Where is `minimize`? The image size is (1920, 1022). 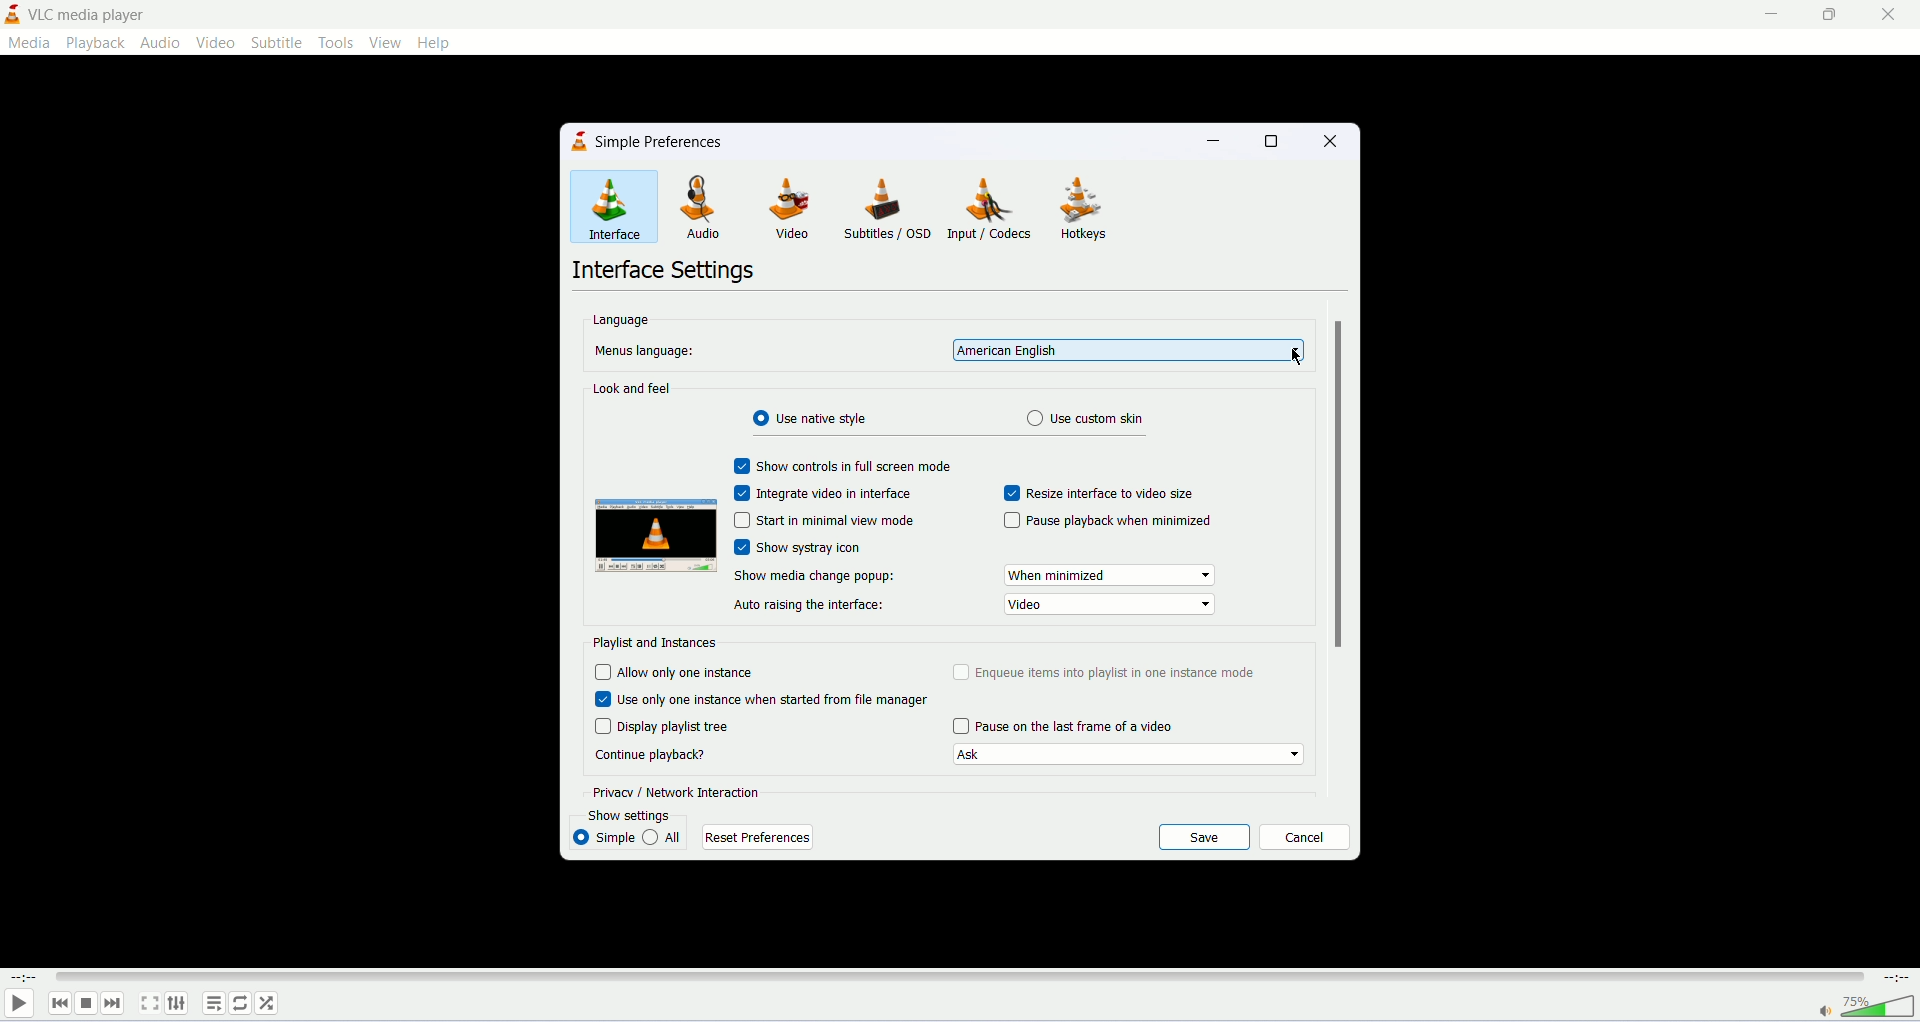
minimize is located at coordinates (1209, 142).